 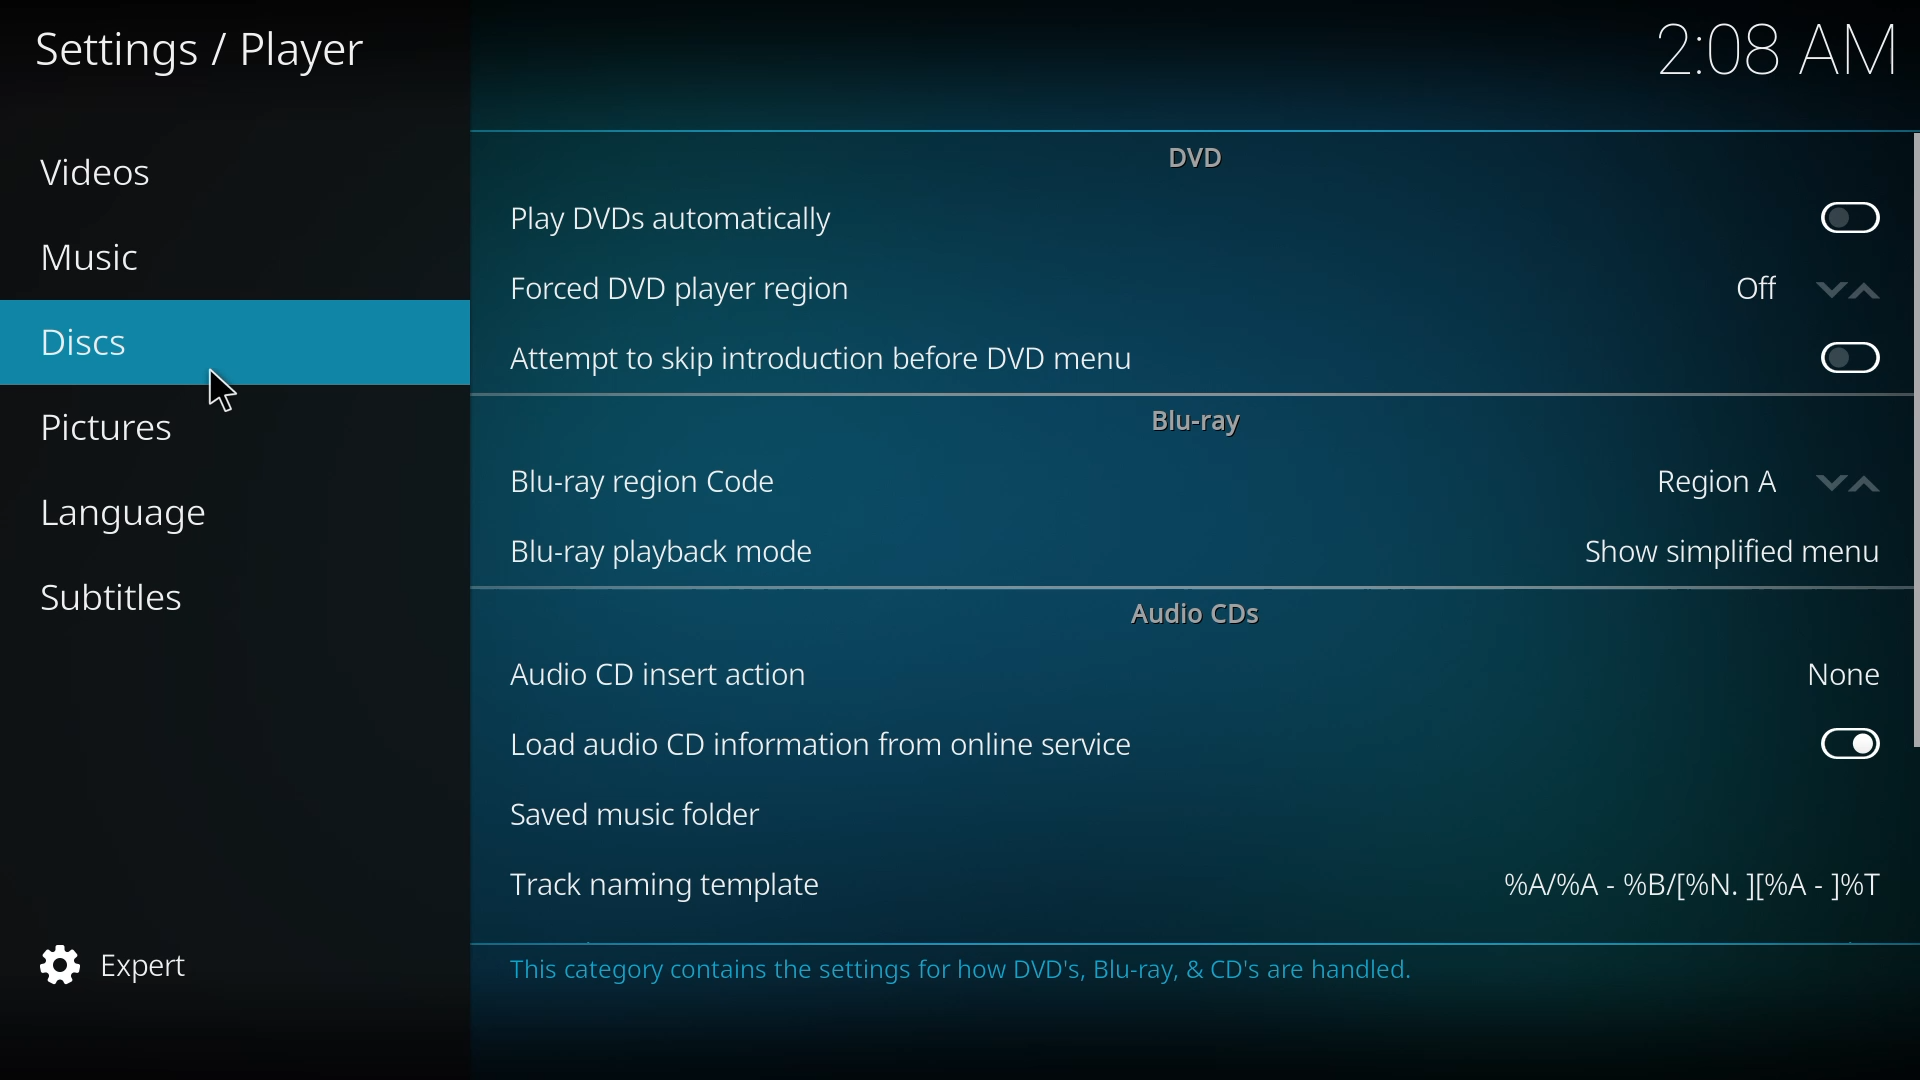 I want to click on discs, so click(x=85, y=346).